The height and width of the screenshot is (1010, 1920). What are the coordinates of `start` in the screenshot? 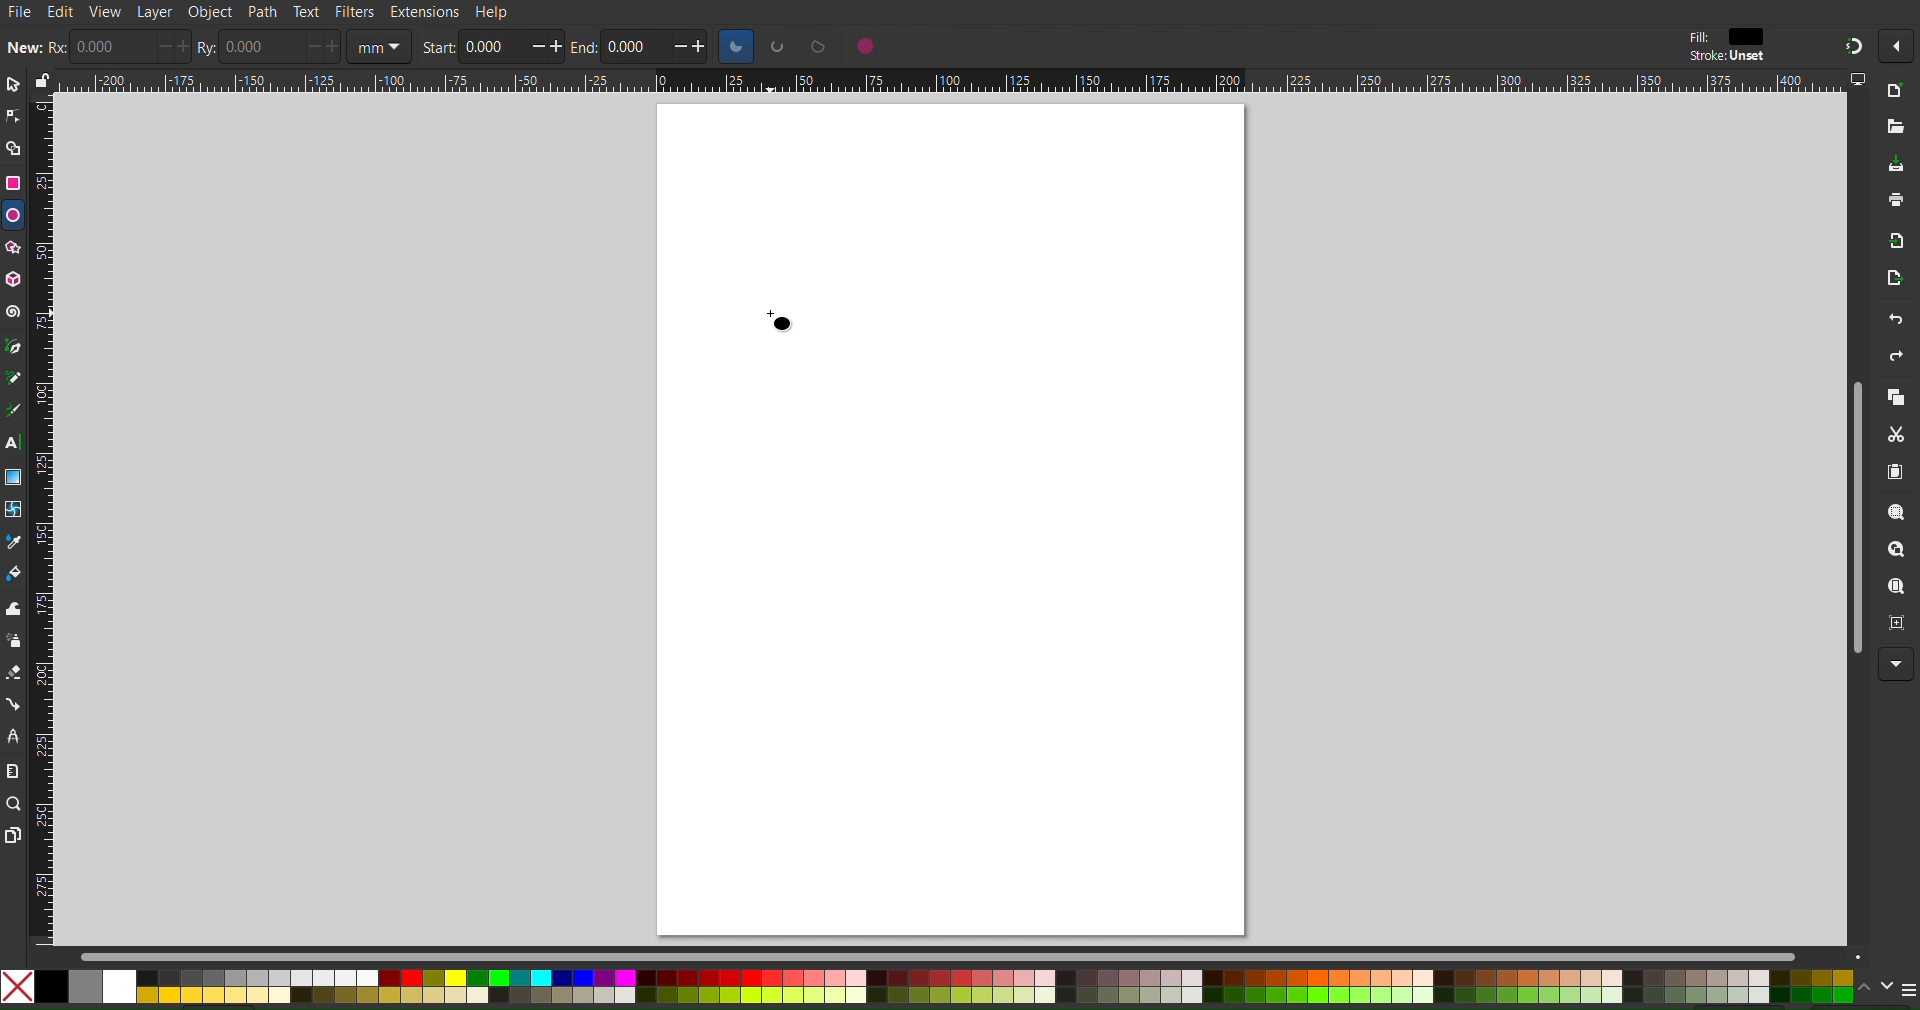 It's located at (436, 49).